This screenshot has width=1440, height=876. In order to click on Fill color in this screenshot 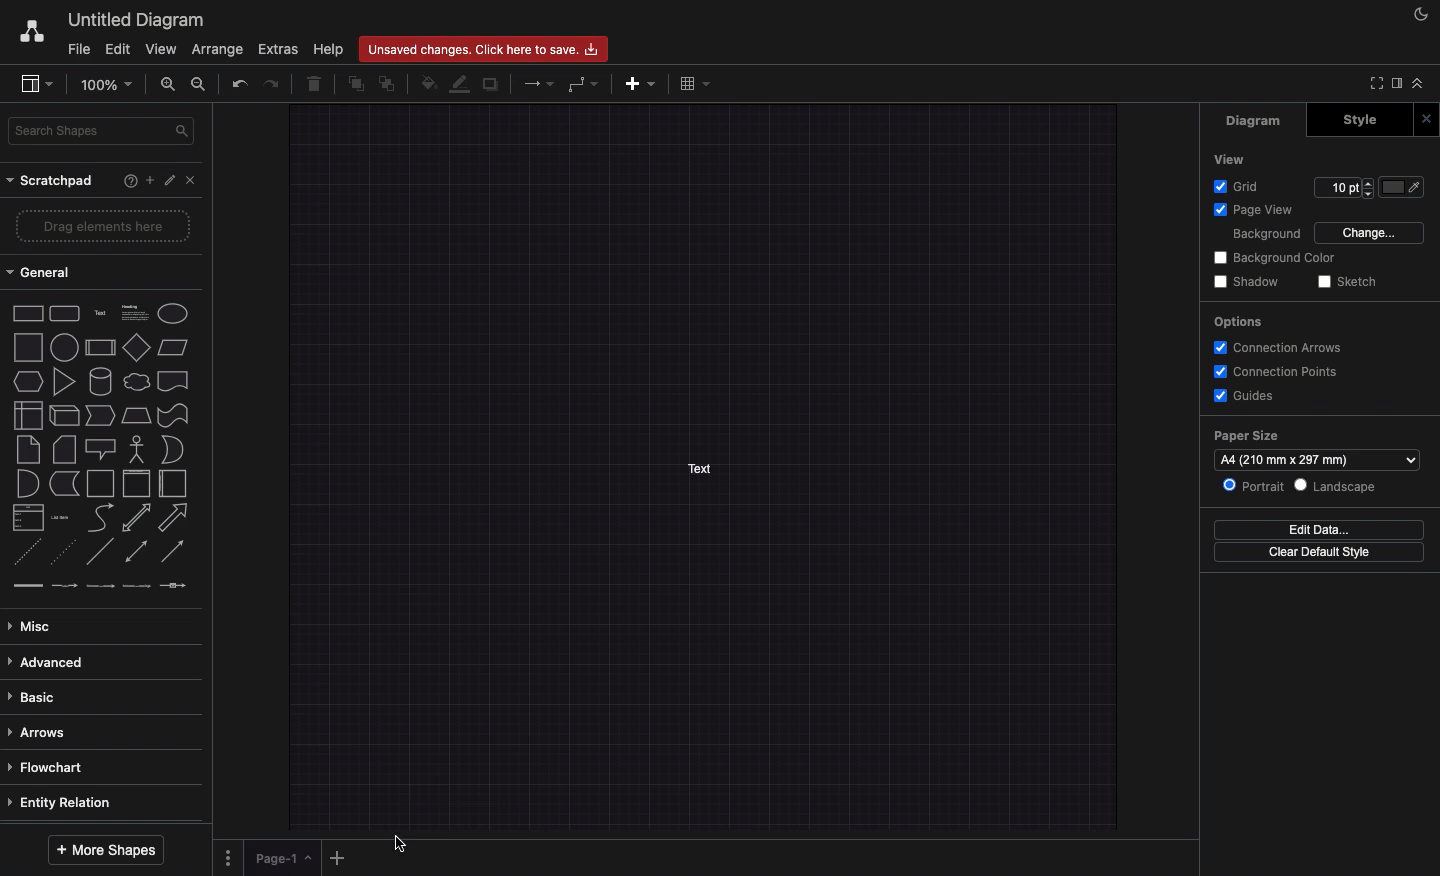, I will do `click(1407, 187)`.